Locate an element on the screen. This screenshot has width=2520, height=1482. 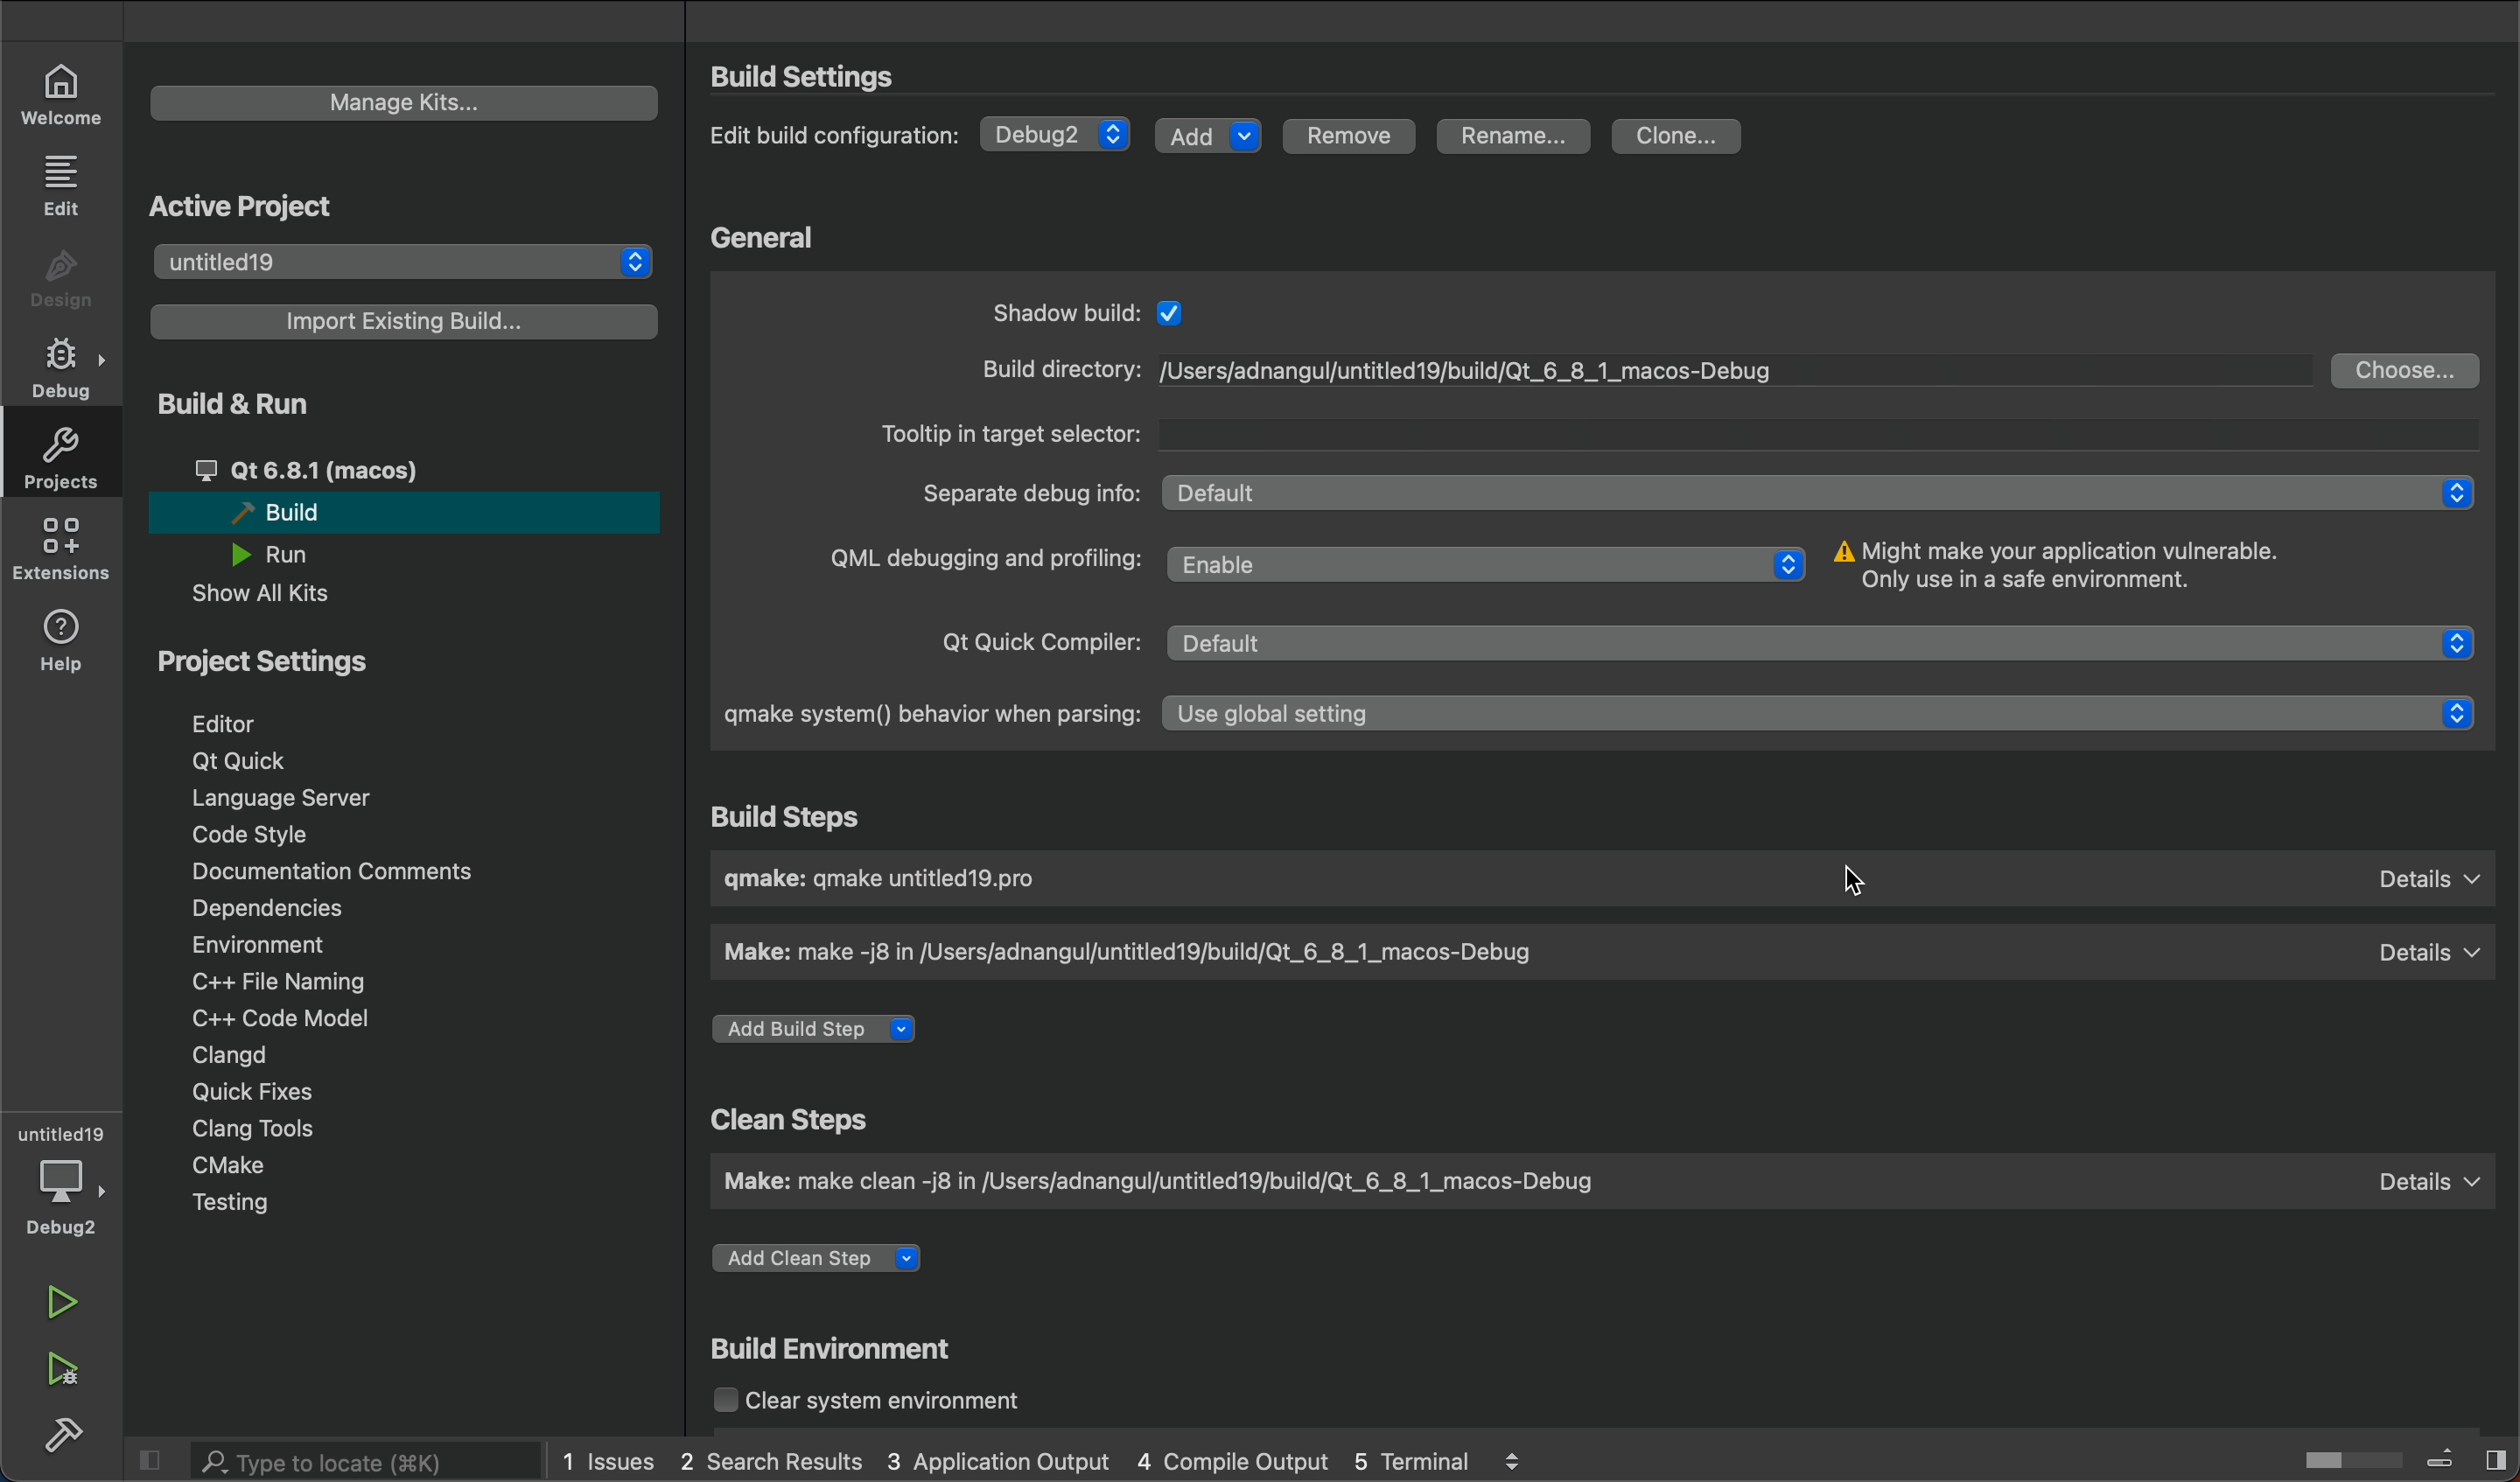
run is located at coordinates (67, 1304).